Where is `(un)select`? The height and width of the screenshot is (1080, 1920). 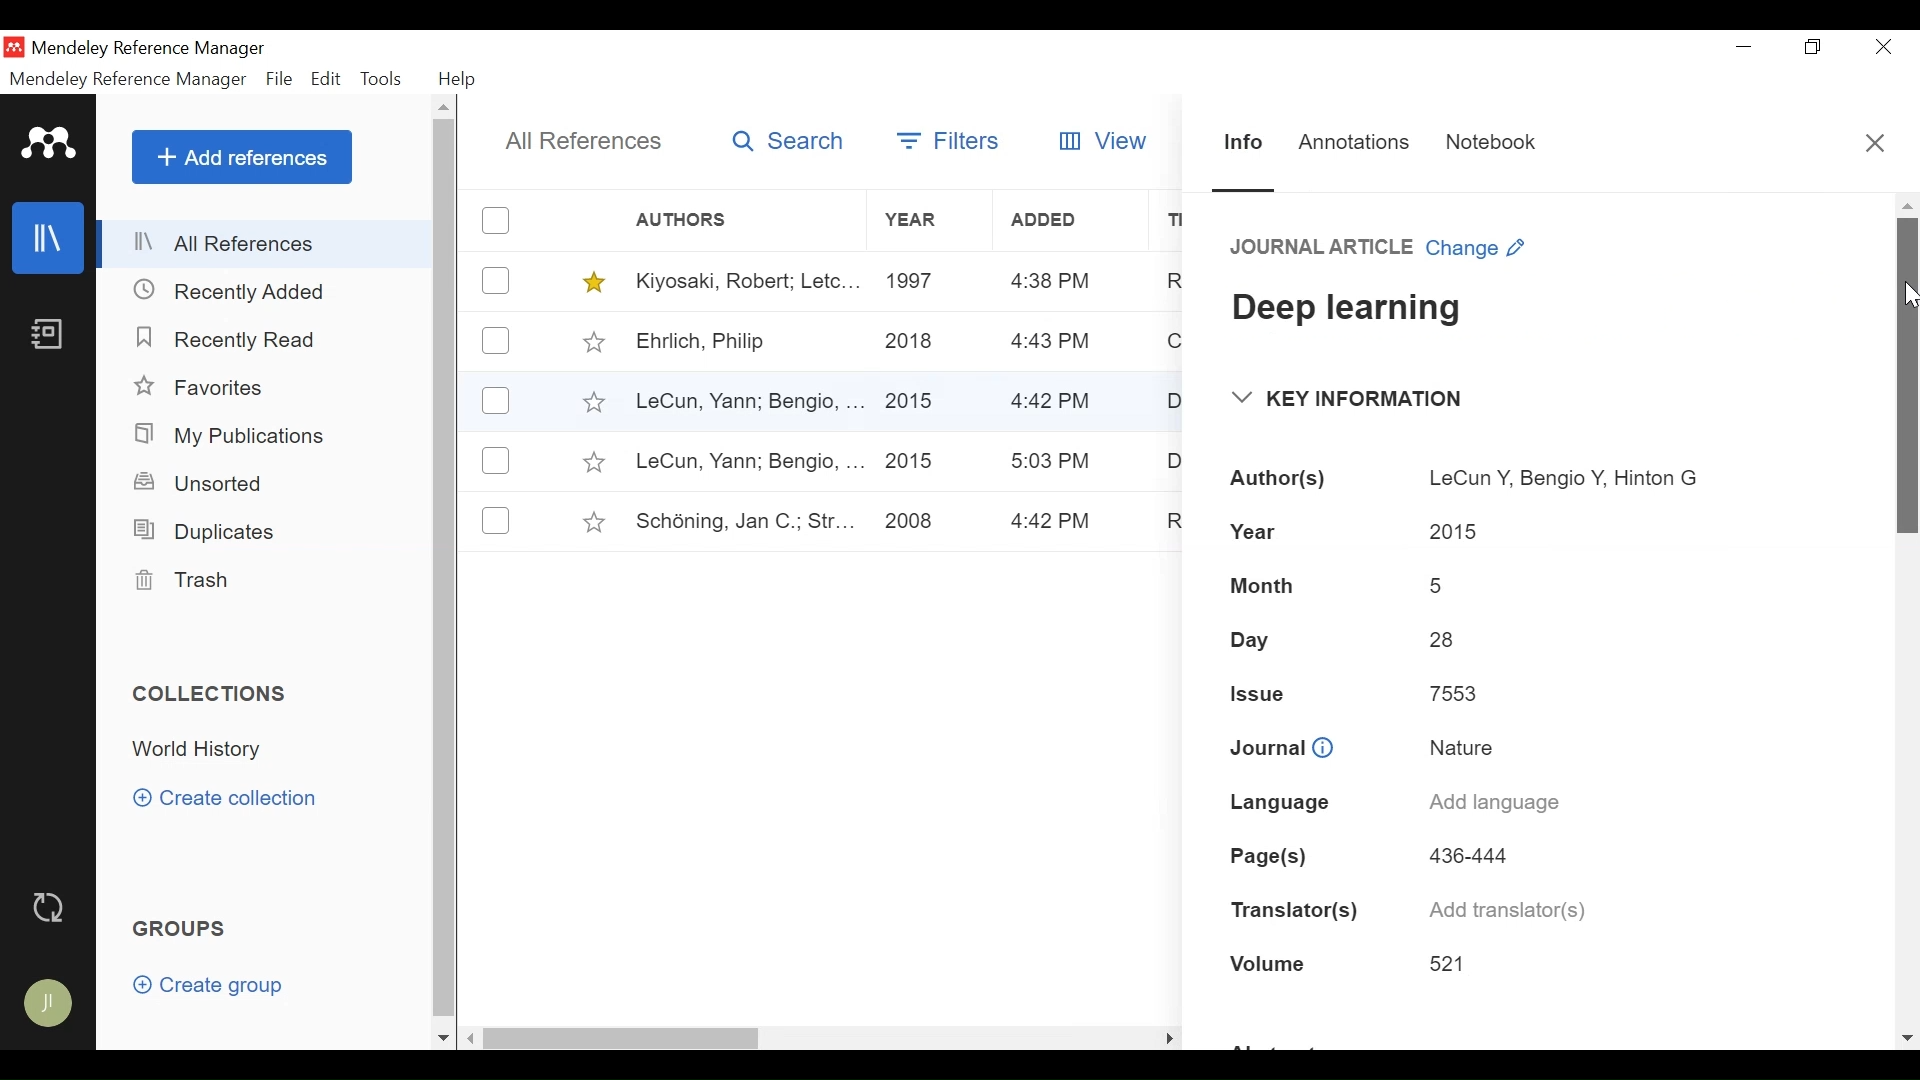
(un)select is located at coordinates (496, 281).